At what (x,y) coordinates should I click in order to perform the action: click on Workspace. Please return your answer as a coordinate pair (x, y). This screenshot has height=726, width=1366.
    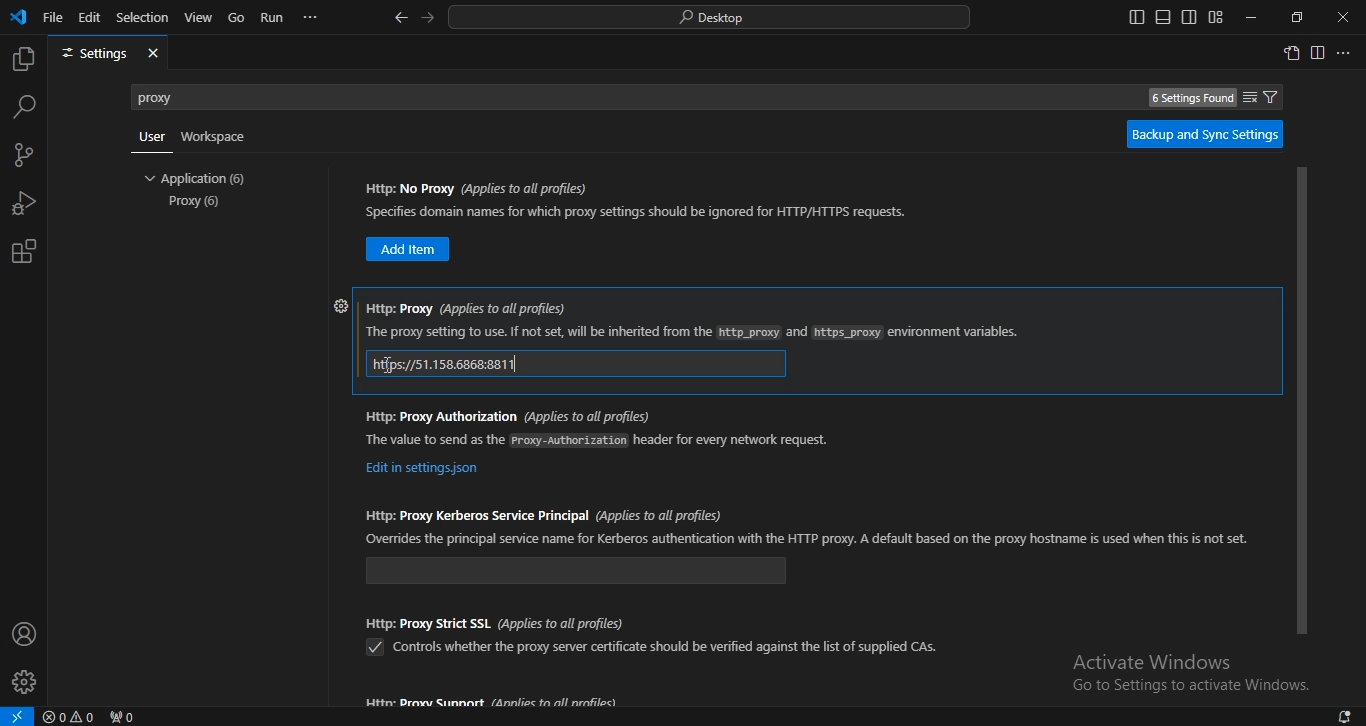
    Looking at the image, I should click on (216, 137).